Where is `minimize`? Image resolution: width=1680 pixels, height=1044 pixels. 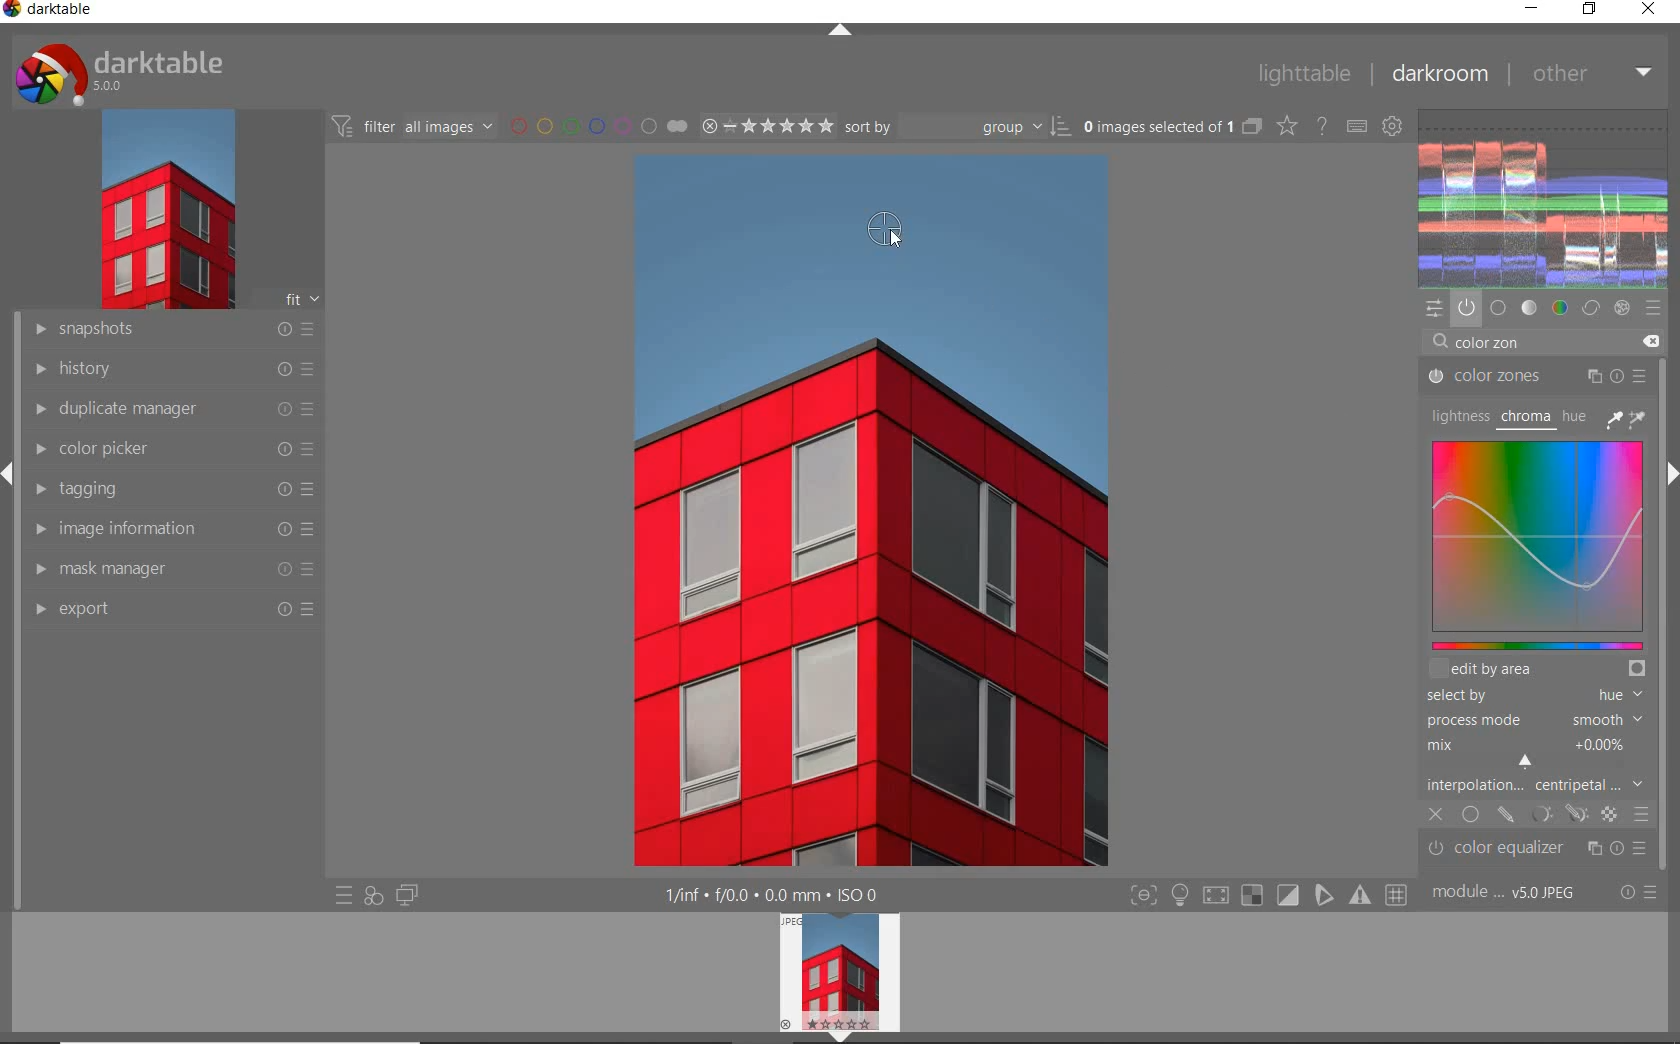 minimize is located at coordinates (1532, 10).